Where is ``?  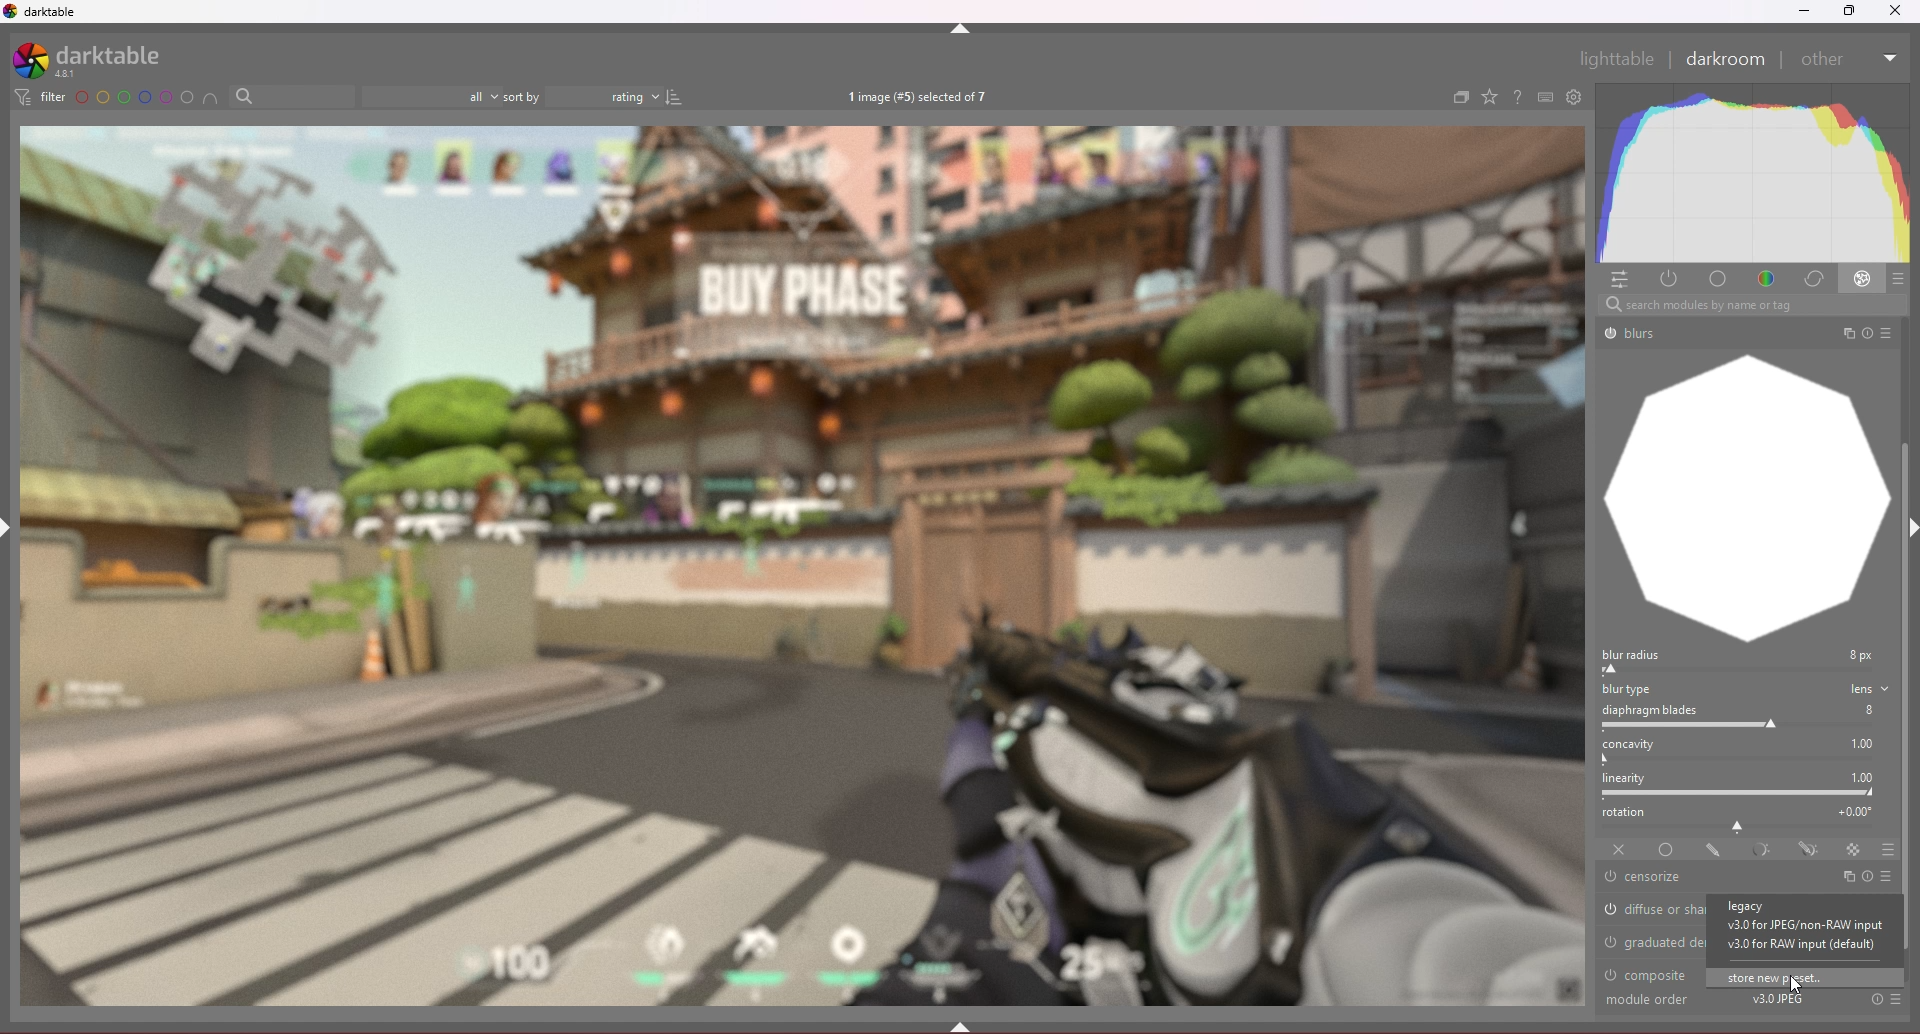
 is located at coordinates (1876, 1000).